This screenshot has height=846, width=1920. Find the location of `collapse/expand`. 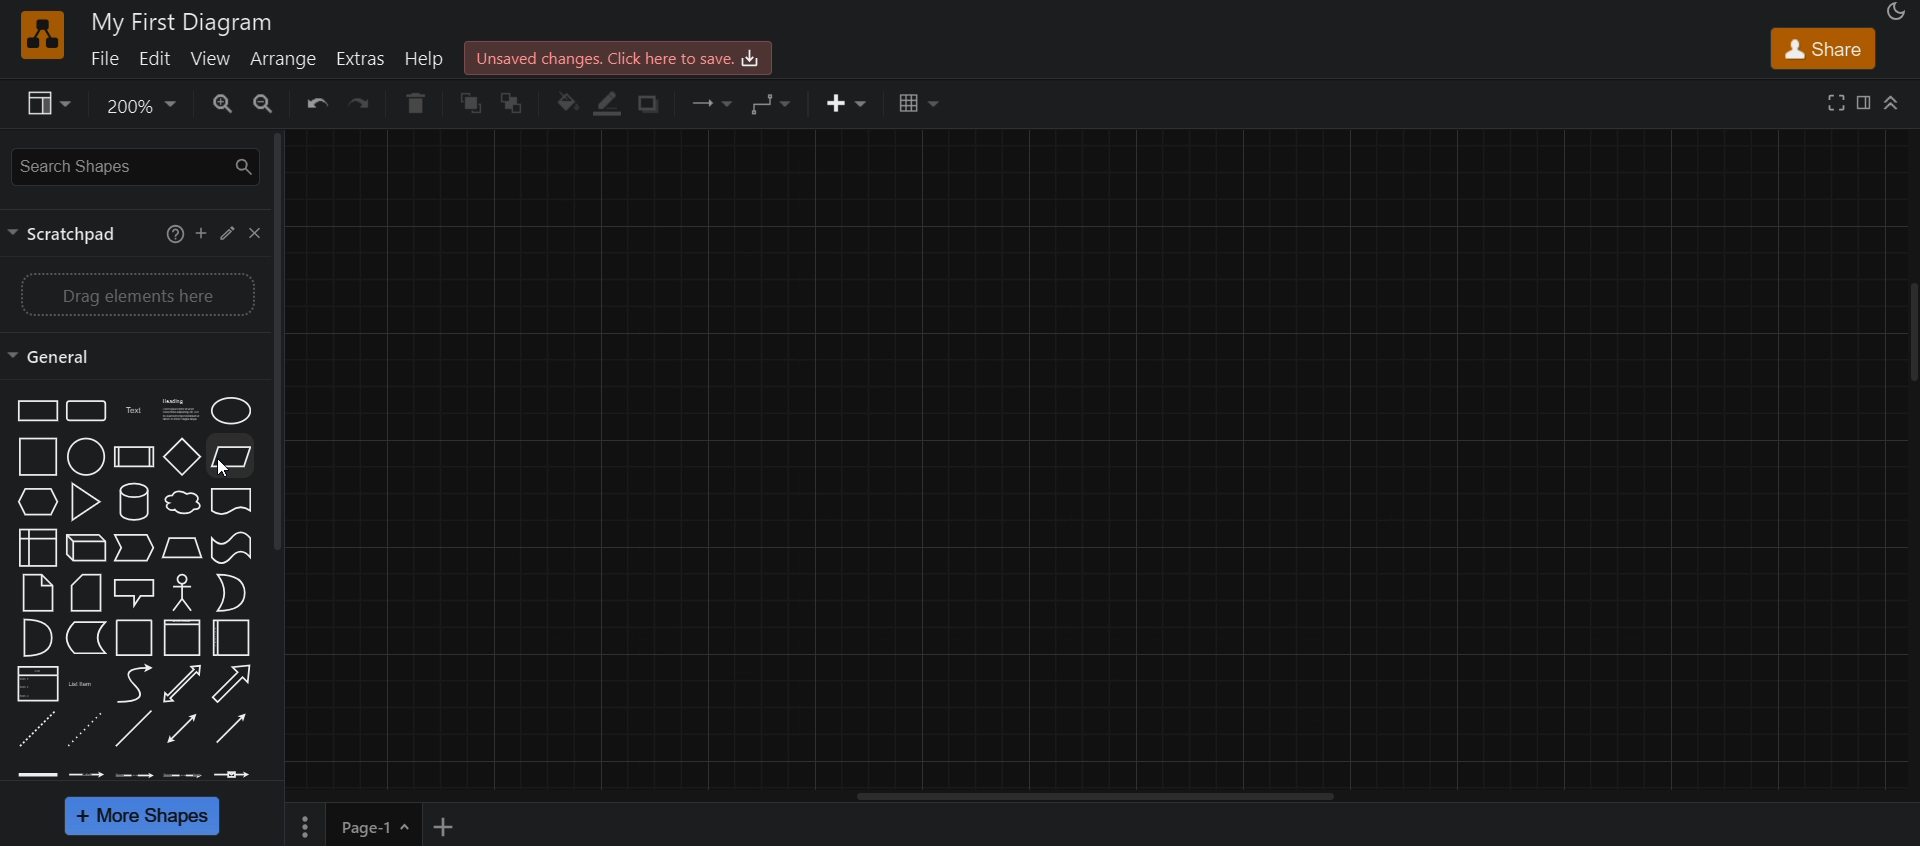

collapse/expand is located at coordinates (1898, 102).